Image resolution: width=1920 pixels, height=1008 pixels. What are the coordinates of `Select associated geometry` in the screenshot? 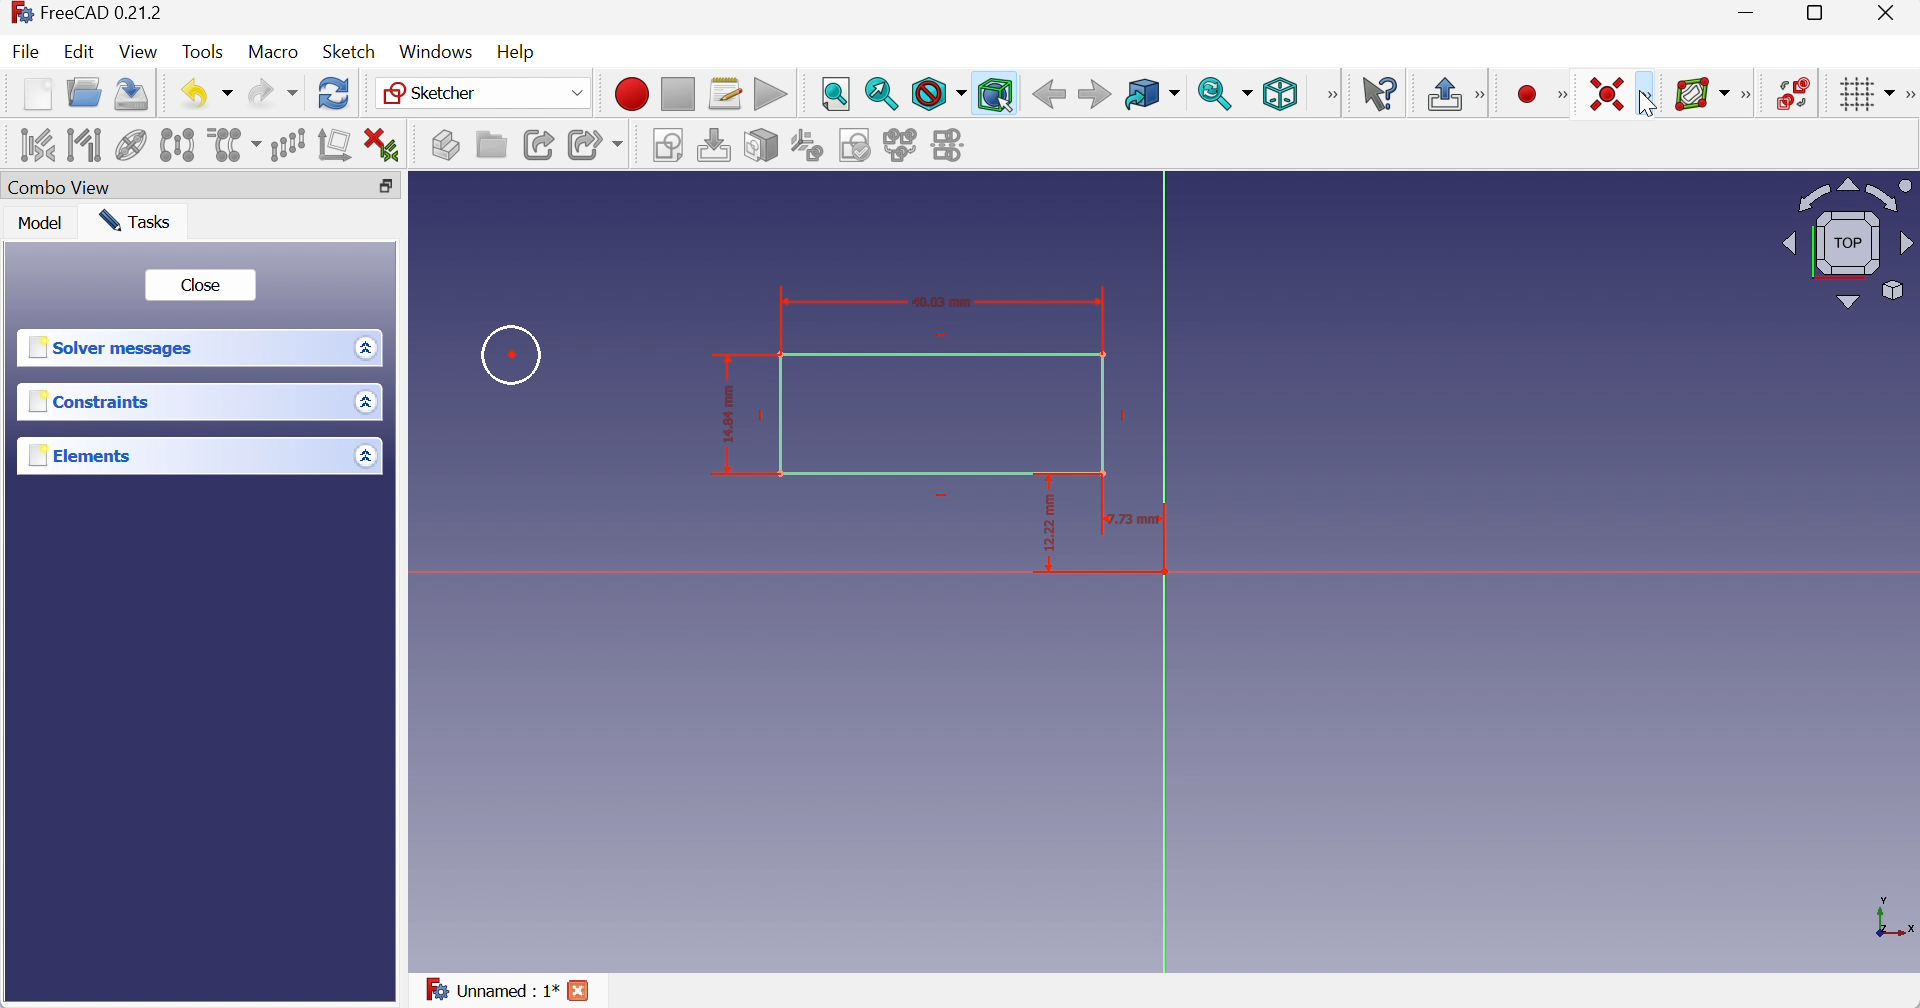 It's located at (88, 145).